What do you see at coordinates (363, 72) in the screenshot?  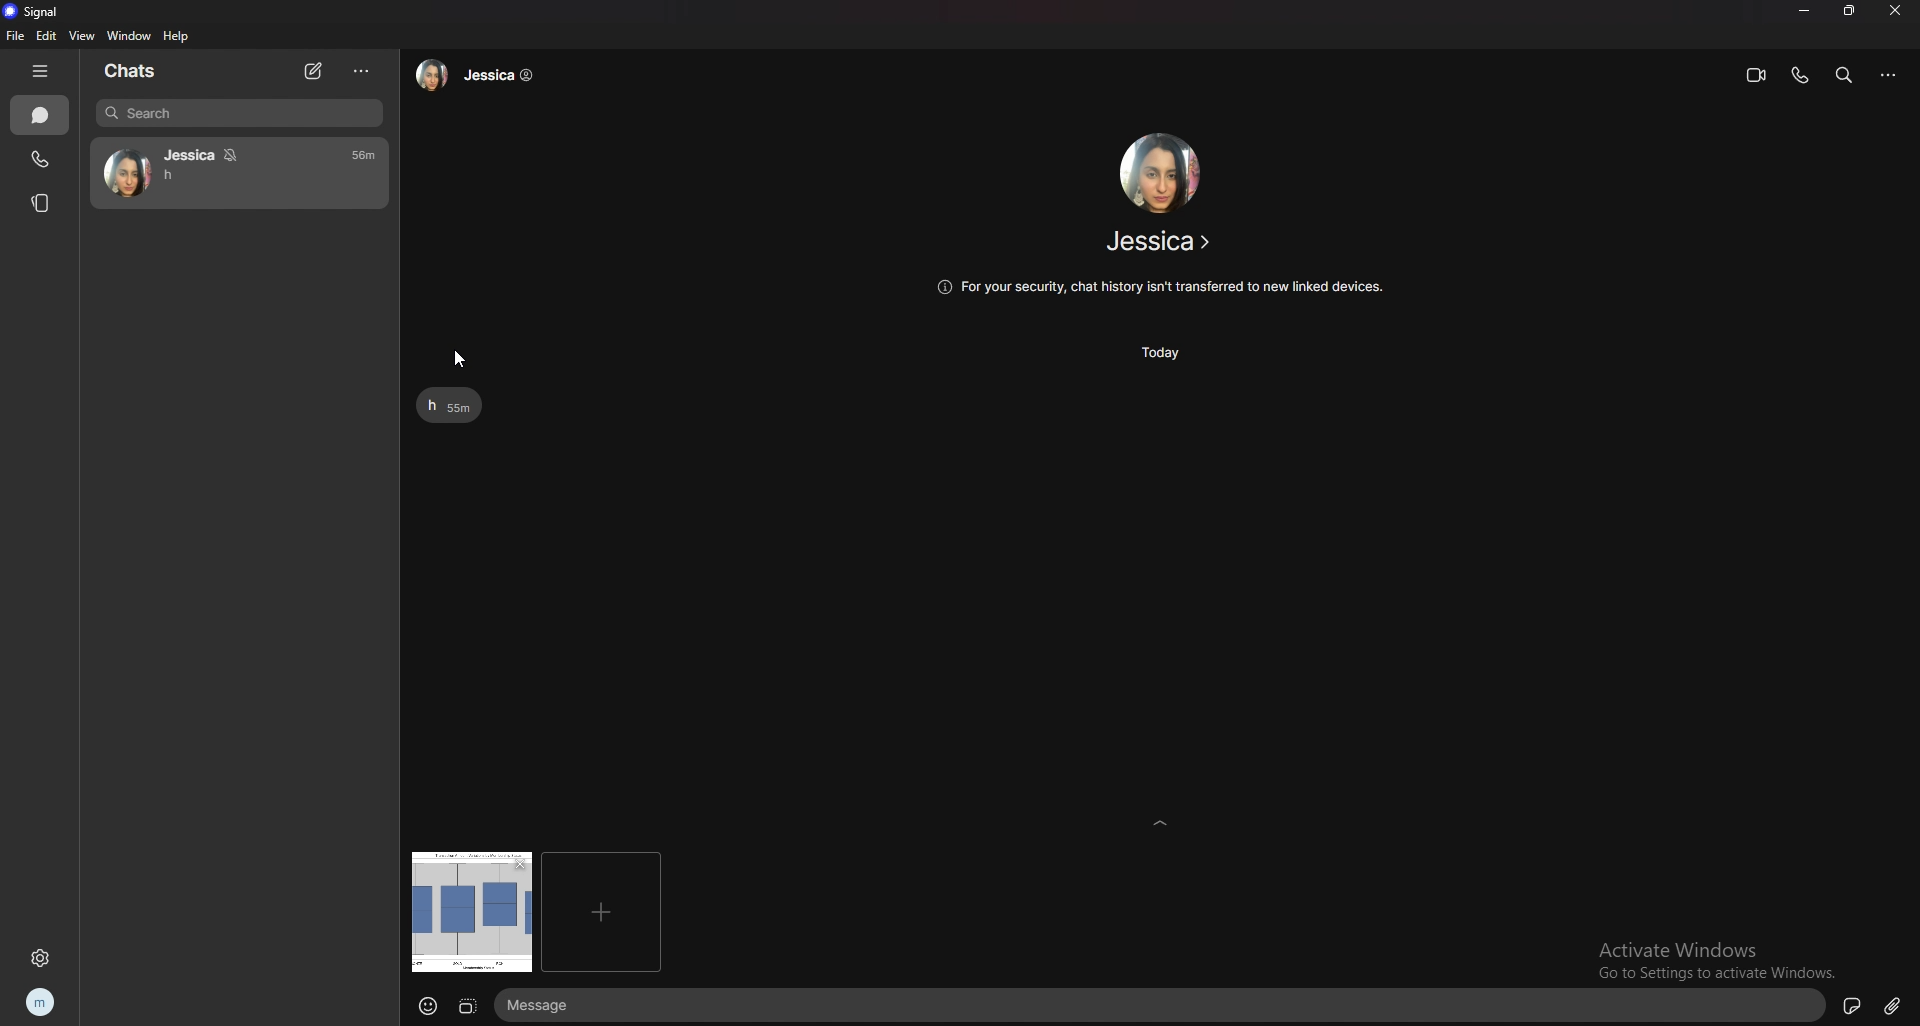 I see `options` at bounding box center [363, 72].